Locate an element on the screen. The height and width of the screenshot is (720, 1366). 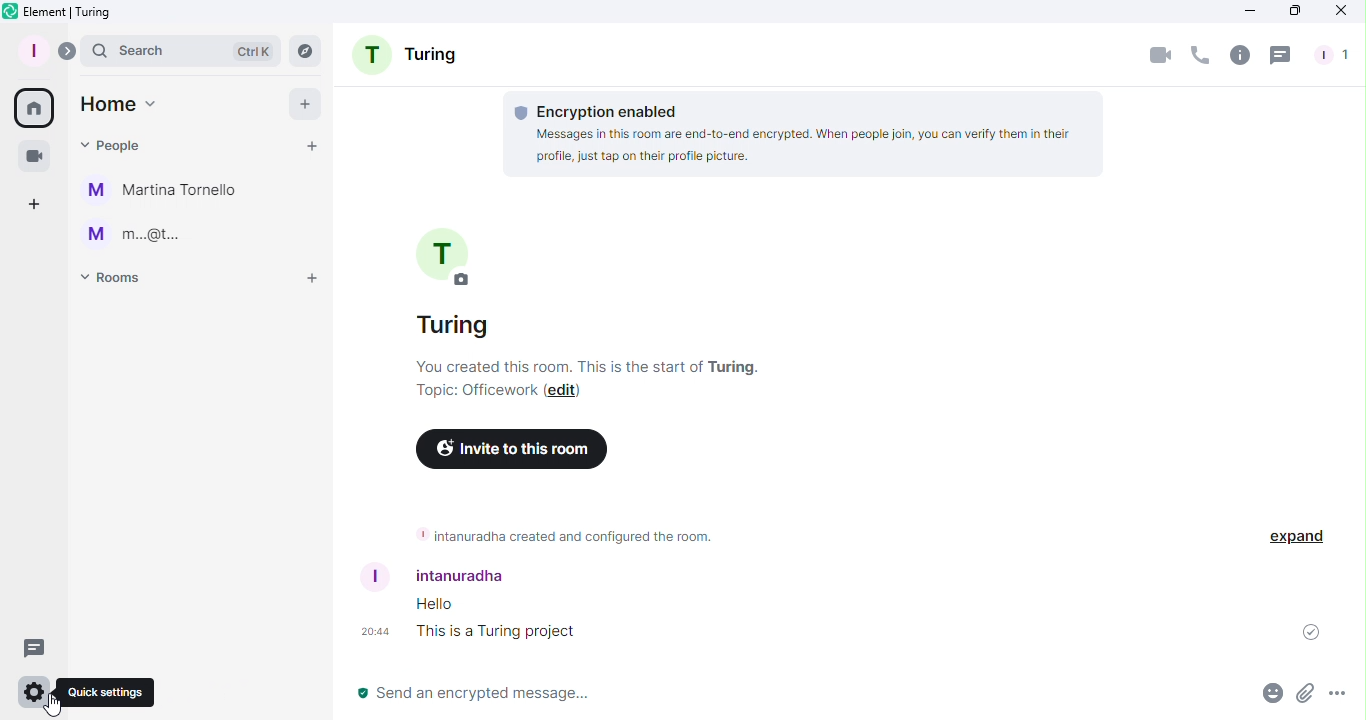
Quick settings is located at coordinates (32, 694).